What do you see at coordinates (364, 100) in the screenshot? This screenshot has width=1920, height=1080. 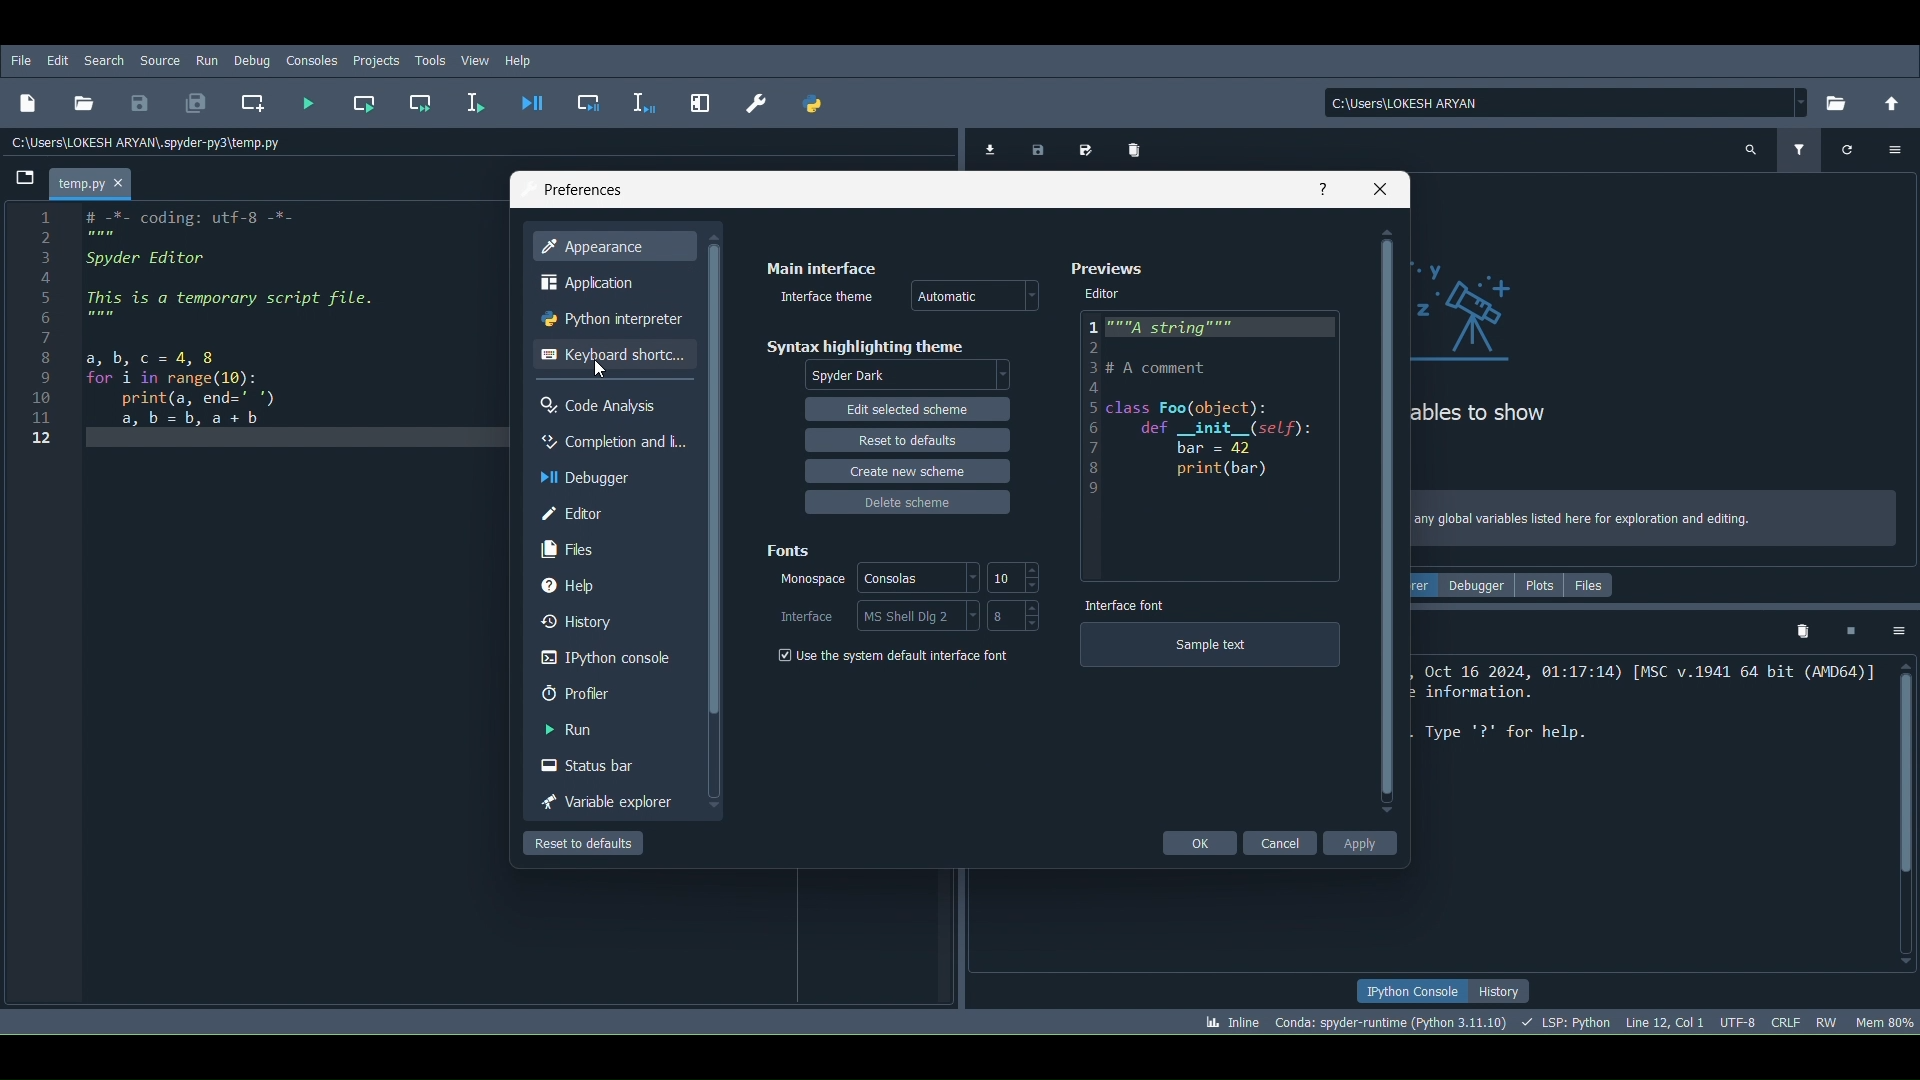 I see `Run current cell (Ctrl + Return)` at bounding box center [364, 100].